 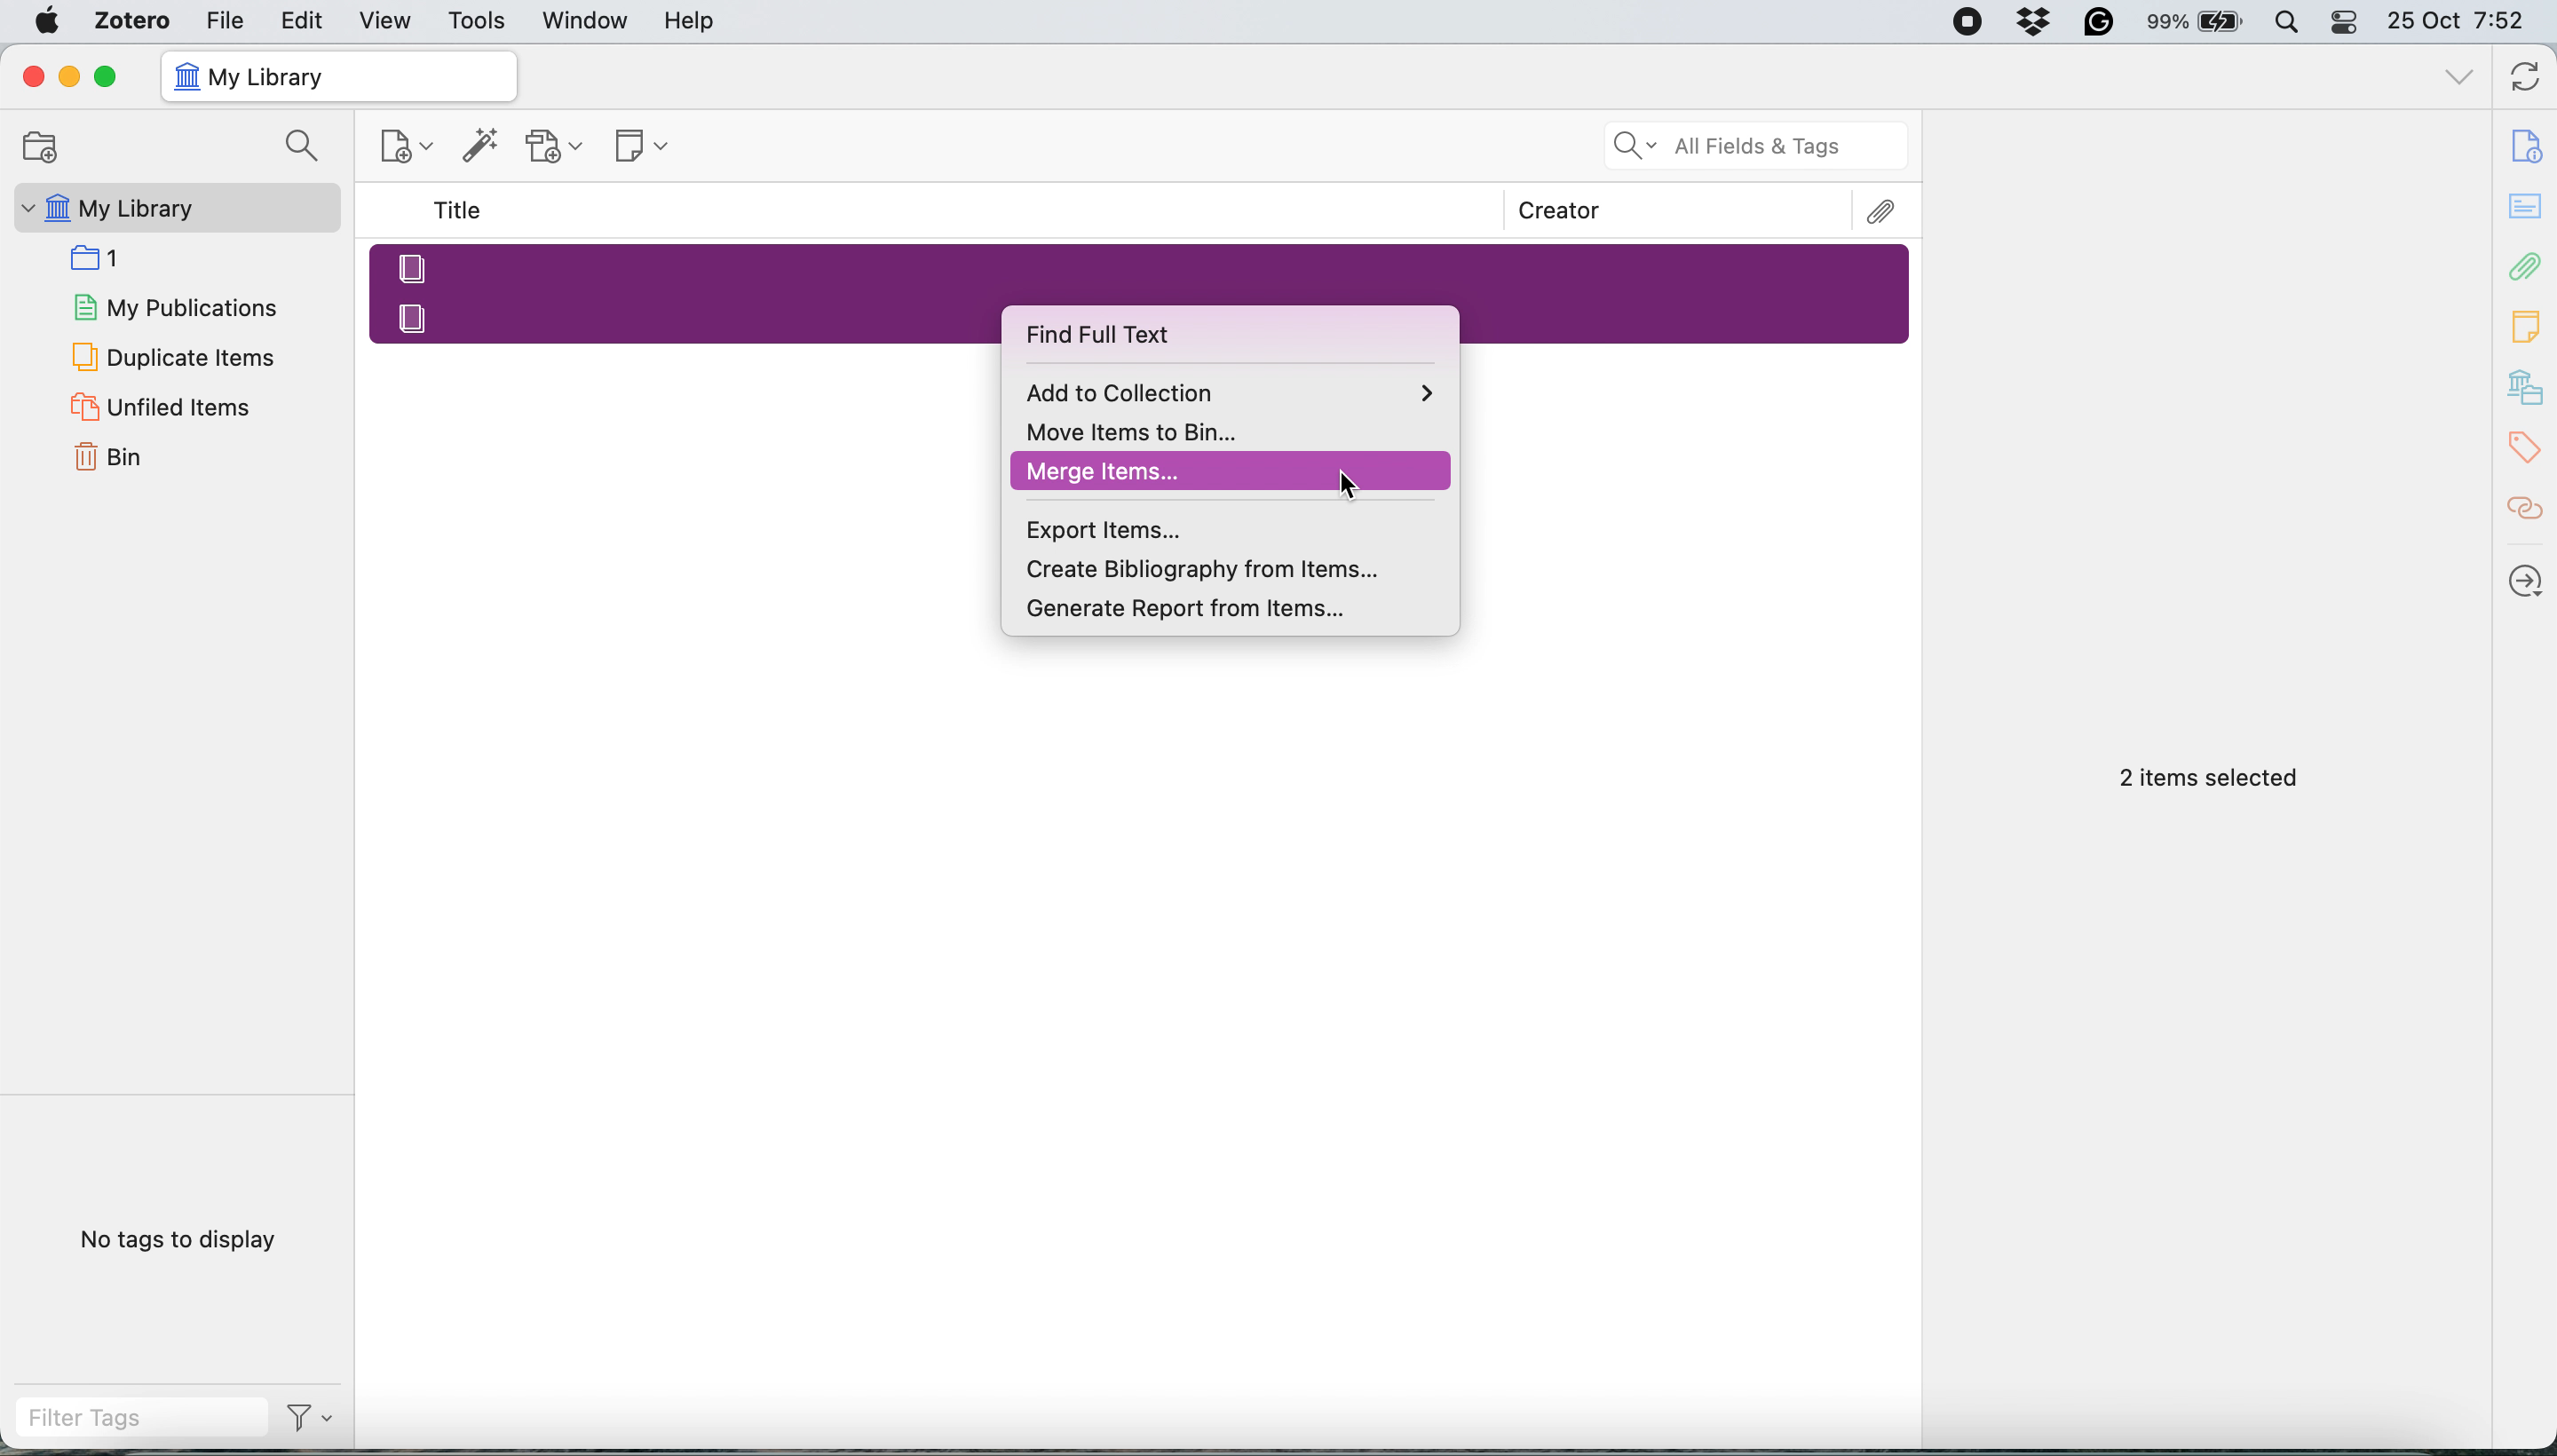 I want to click on Dropbox, so click(x=2036, y=21).